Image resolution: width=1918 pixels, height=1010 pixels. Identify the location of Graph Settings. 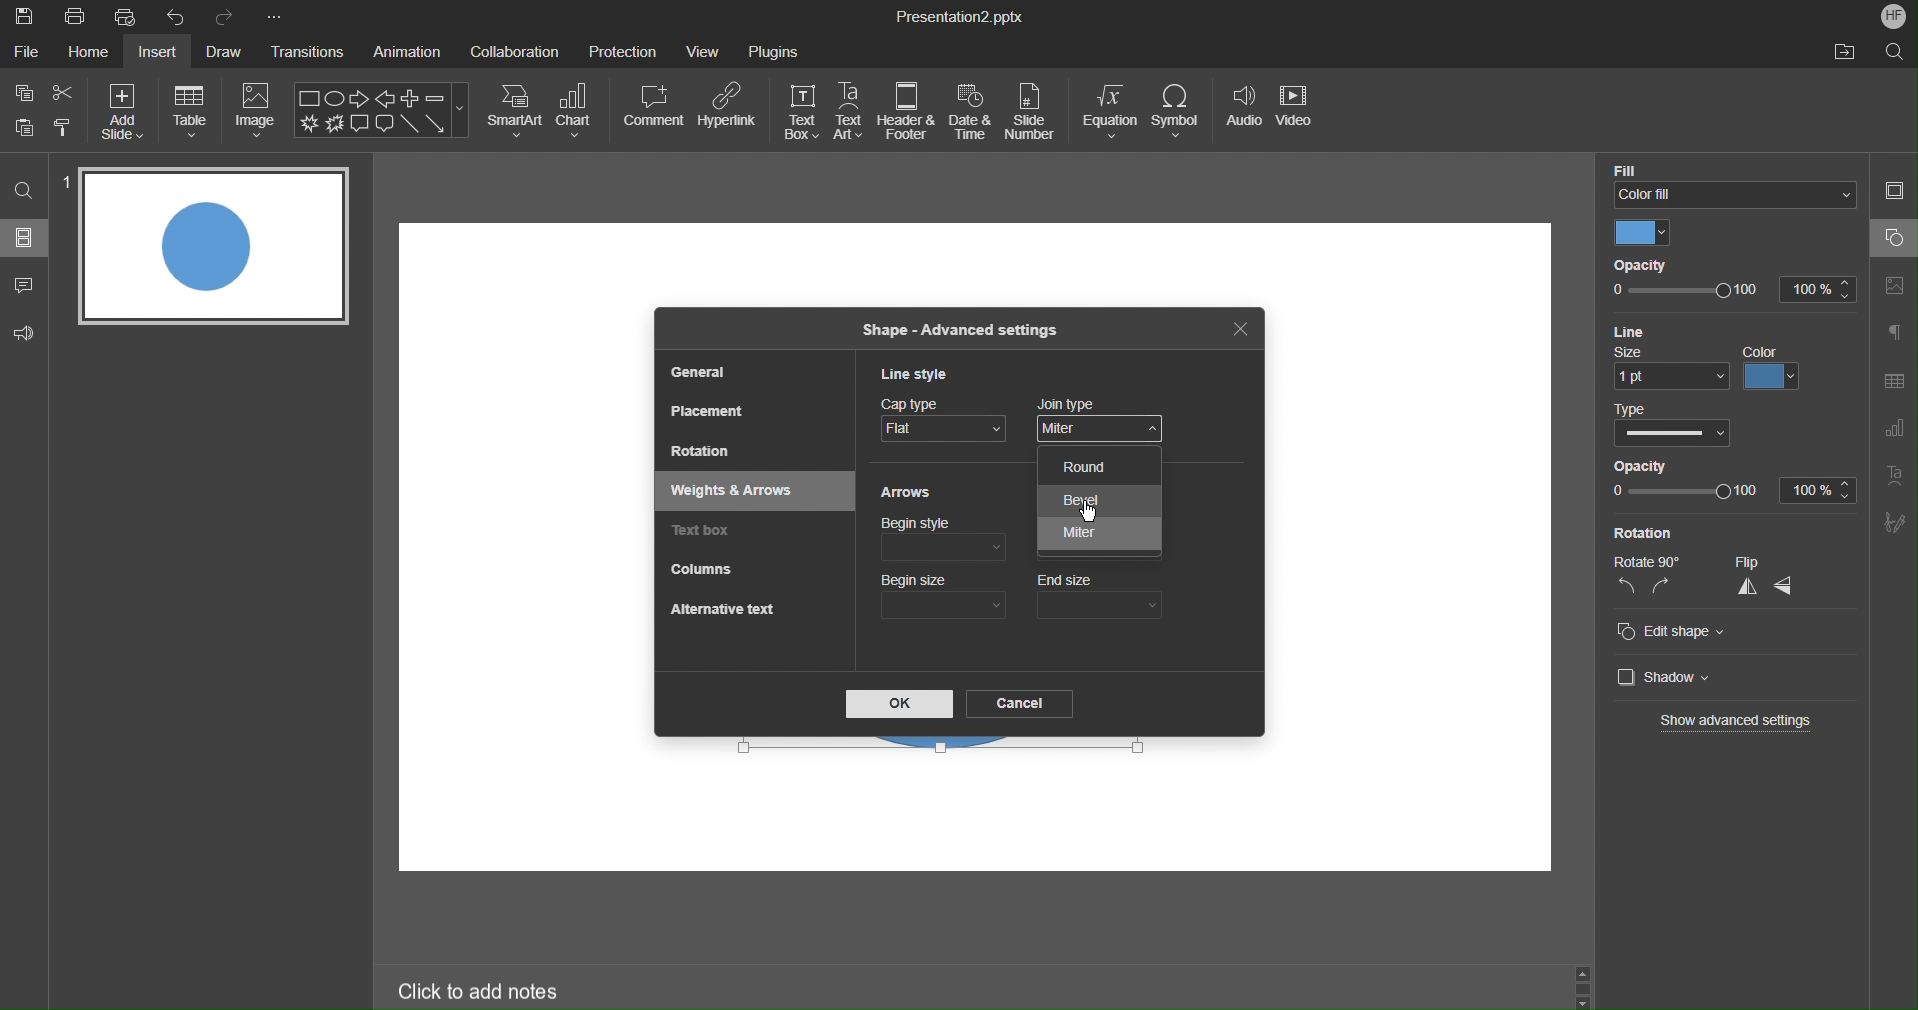
(1890, 432).